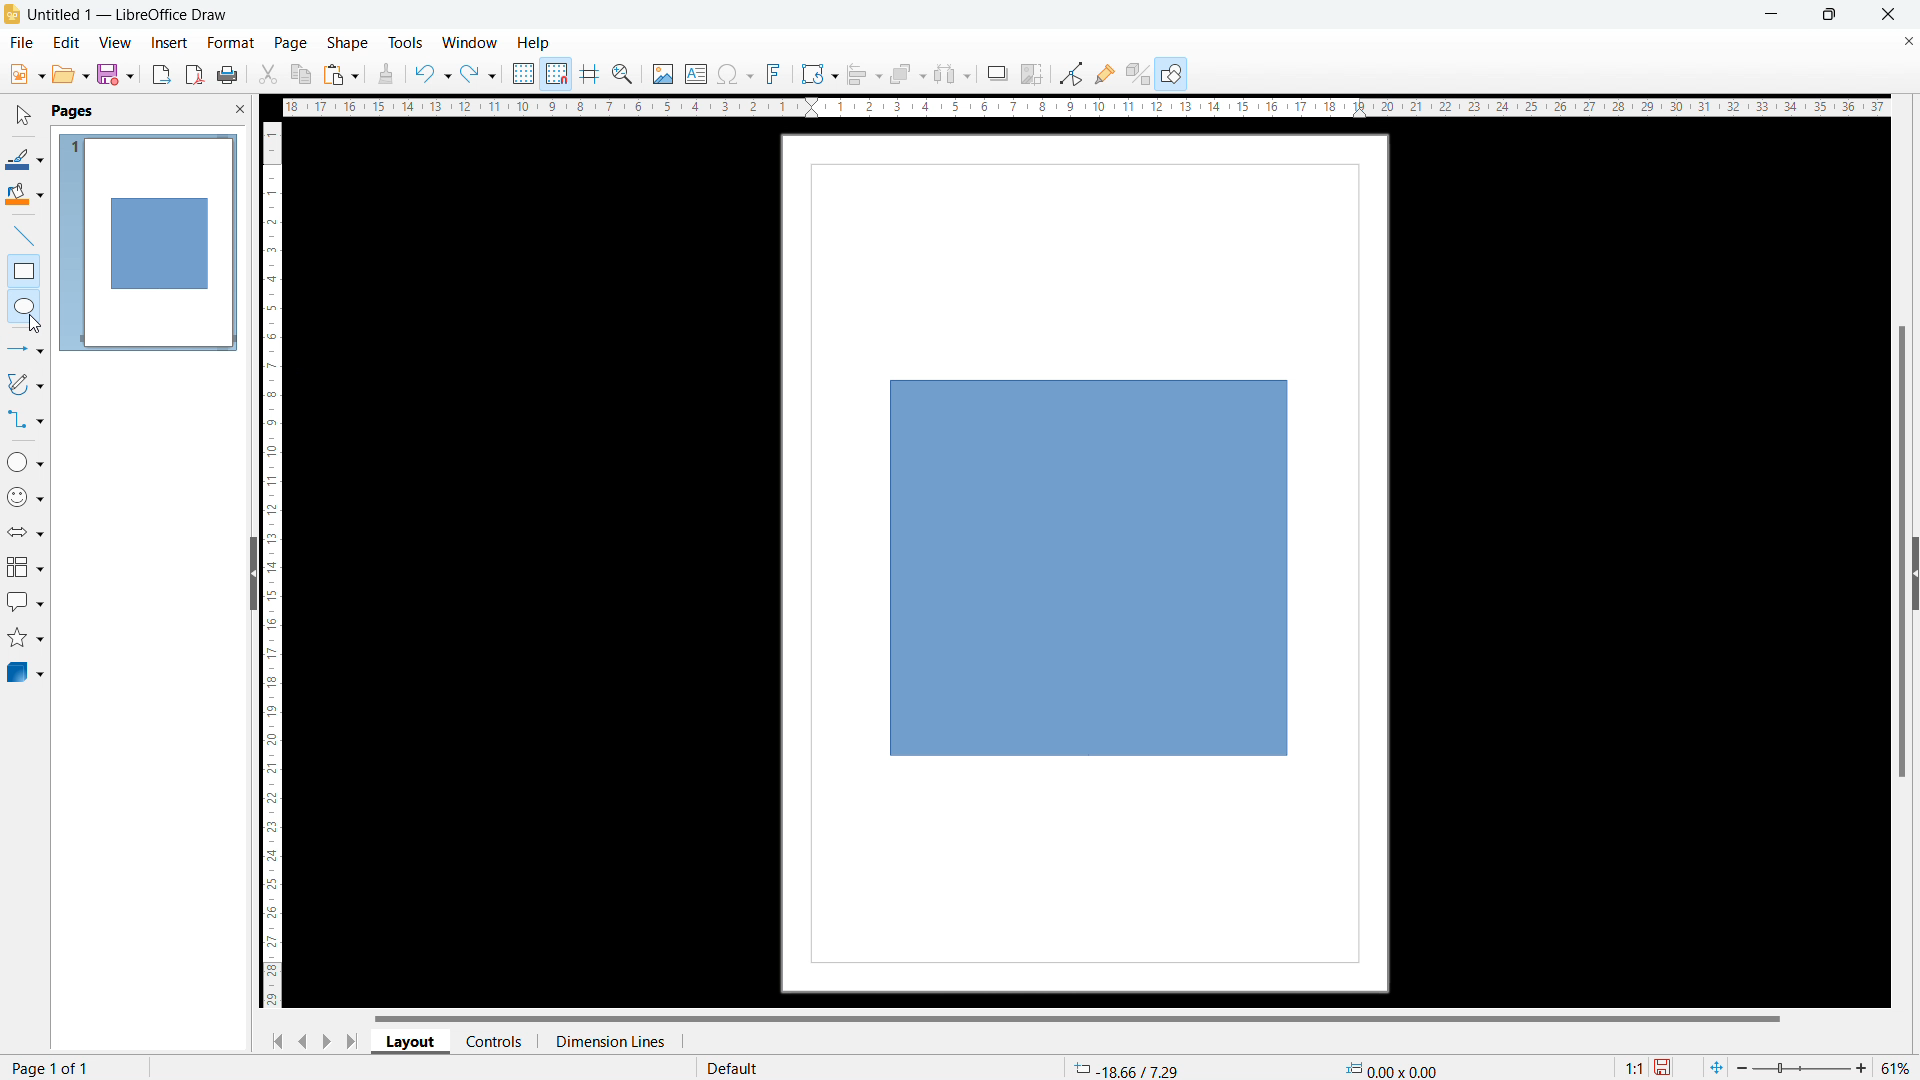 Image resolution: width=1920 pixels, height=1080 pixels. I want to click on crop, so click(1032, 74).